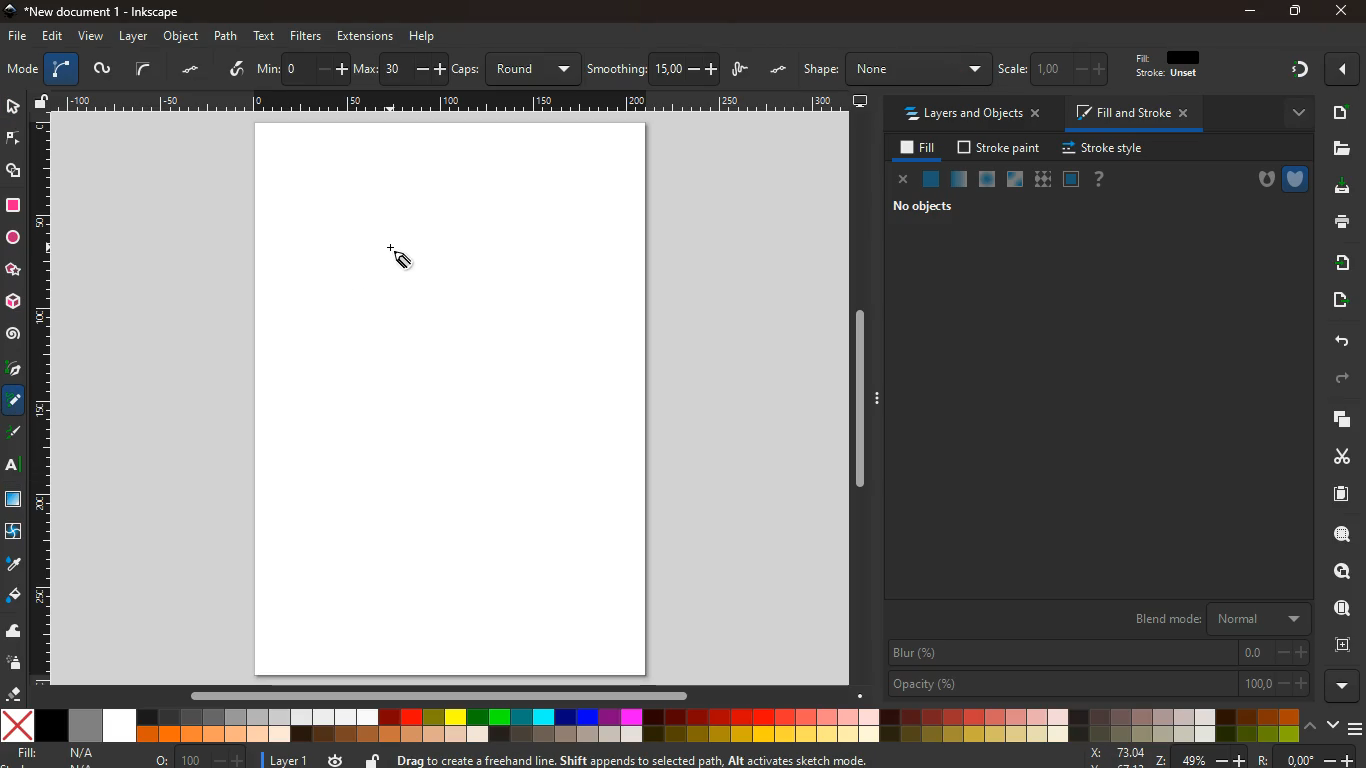 The image size is (1366, 768). What do you see at coordinates (958, 181) in the screenshot?
I see `glass` at bounding box center [958, 181].